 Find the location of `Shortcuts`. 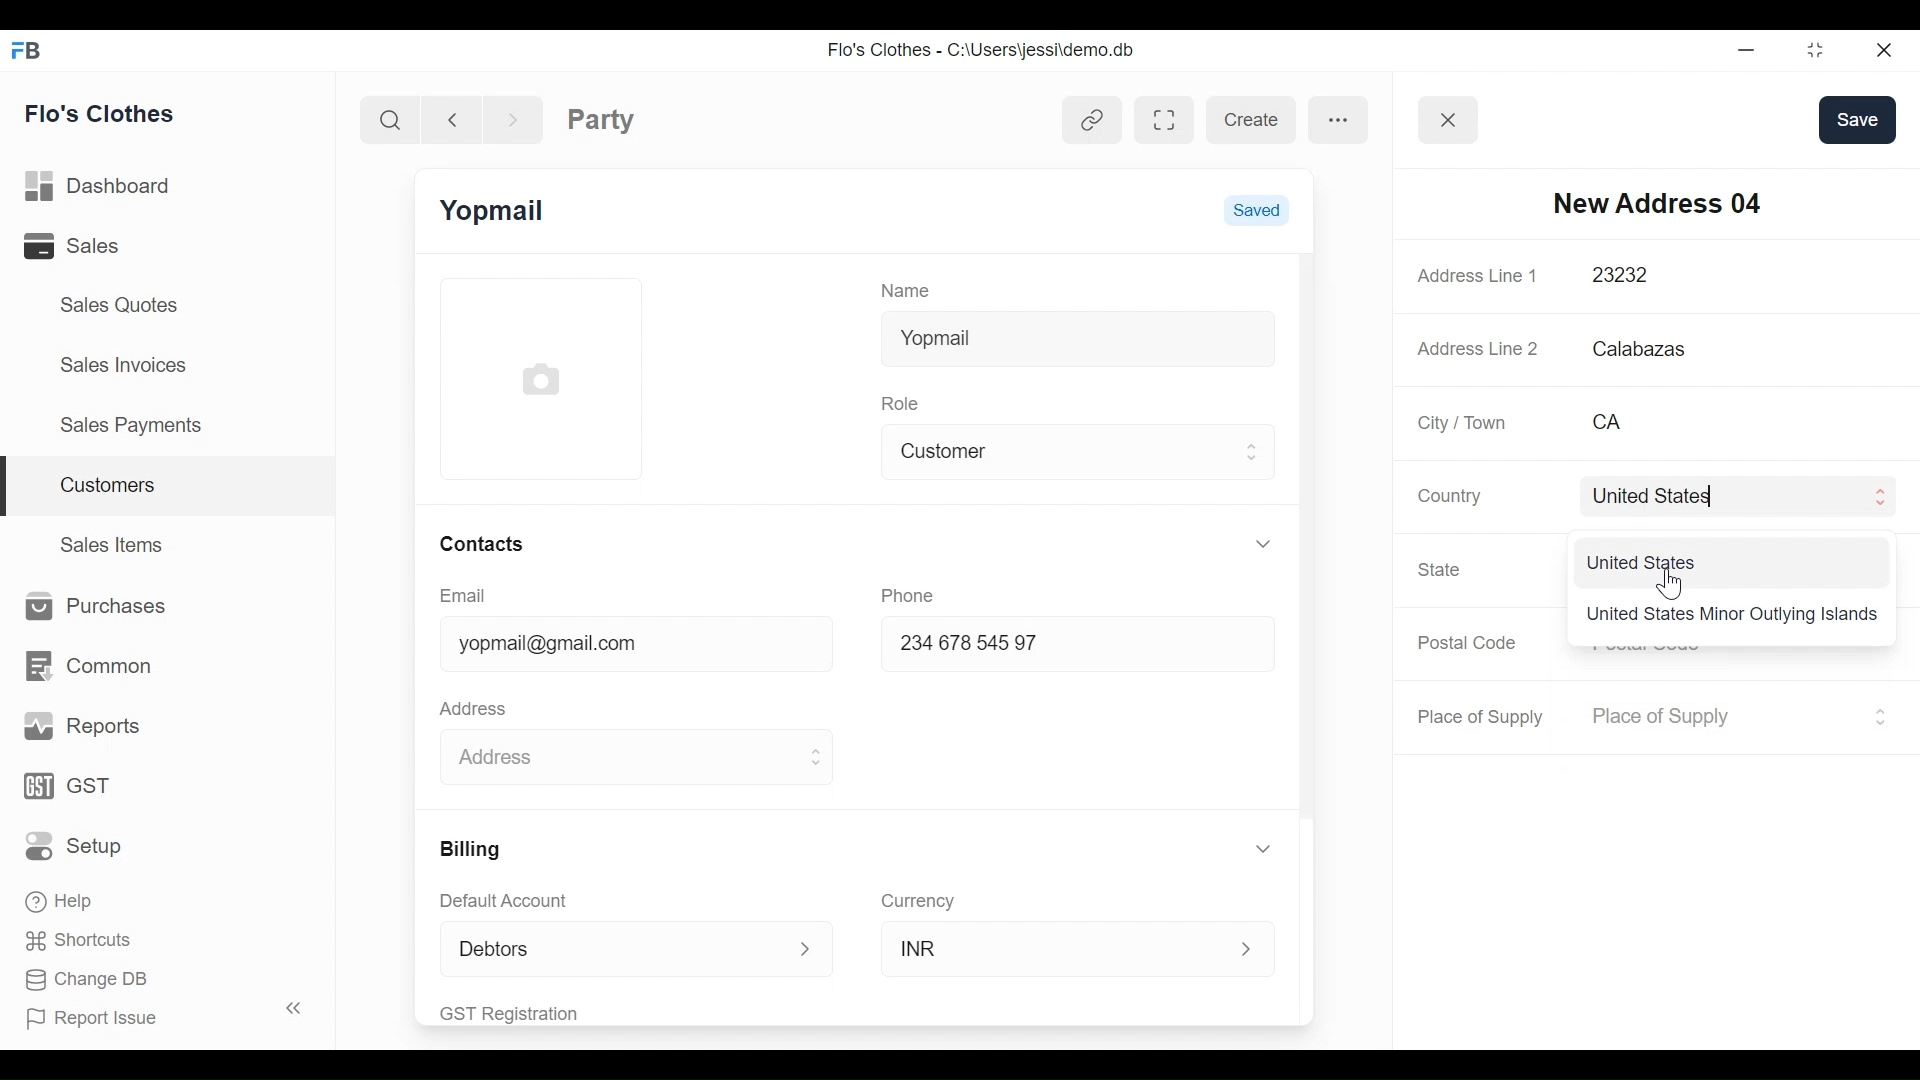

Shortcuts is located at coordinates (72, 939).